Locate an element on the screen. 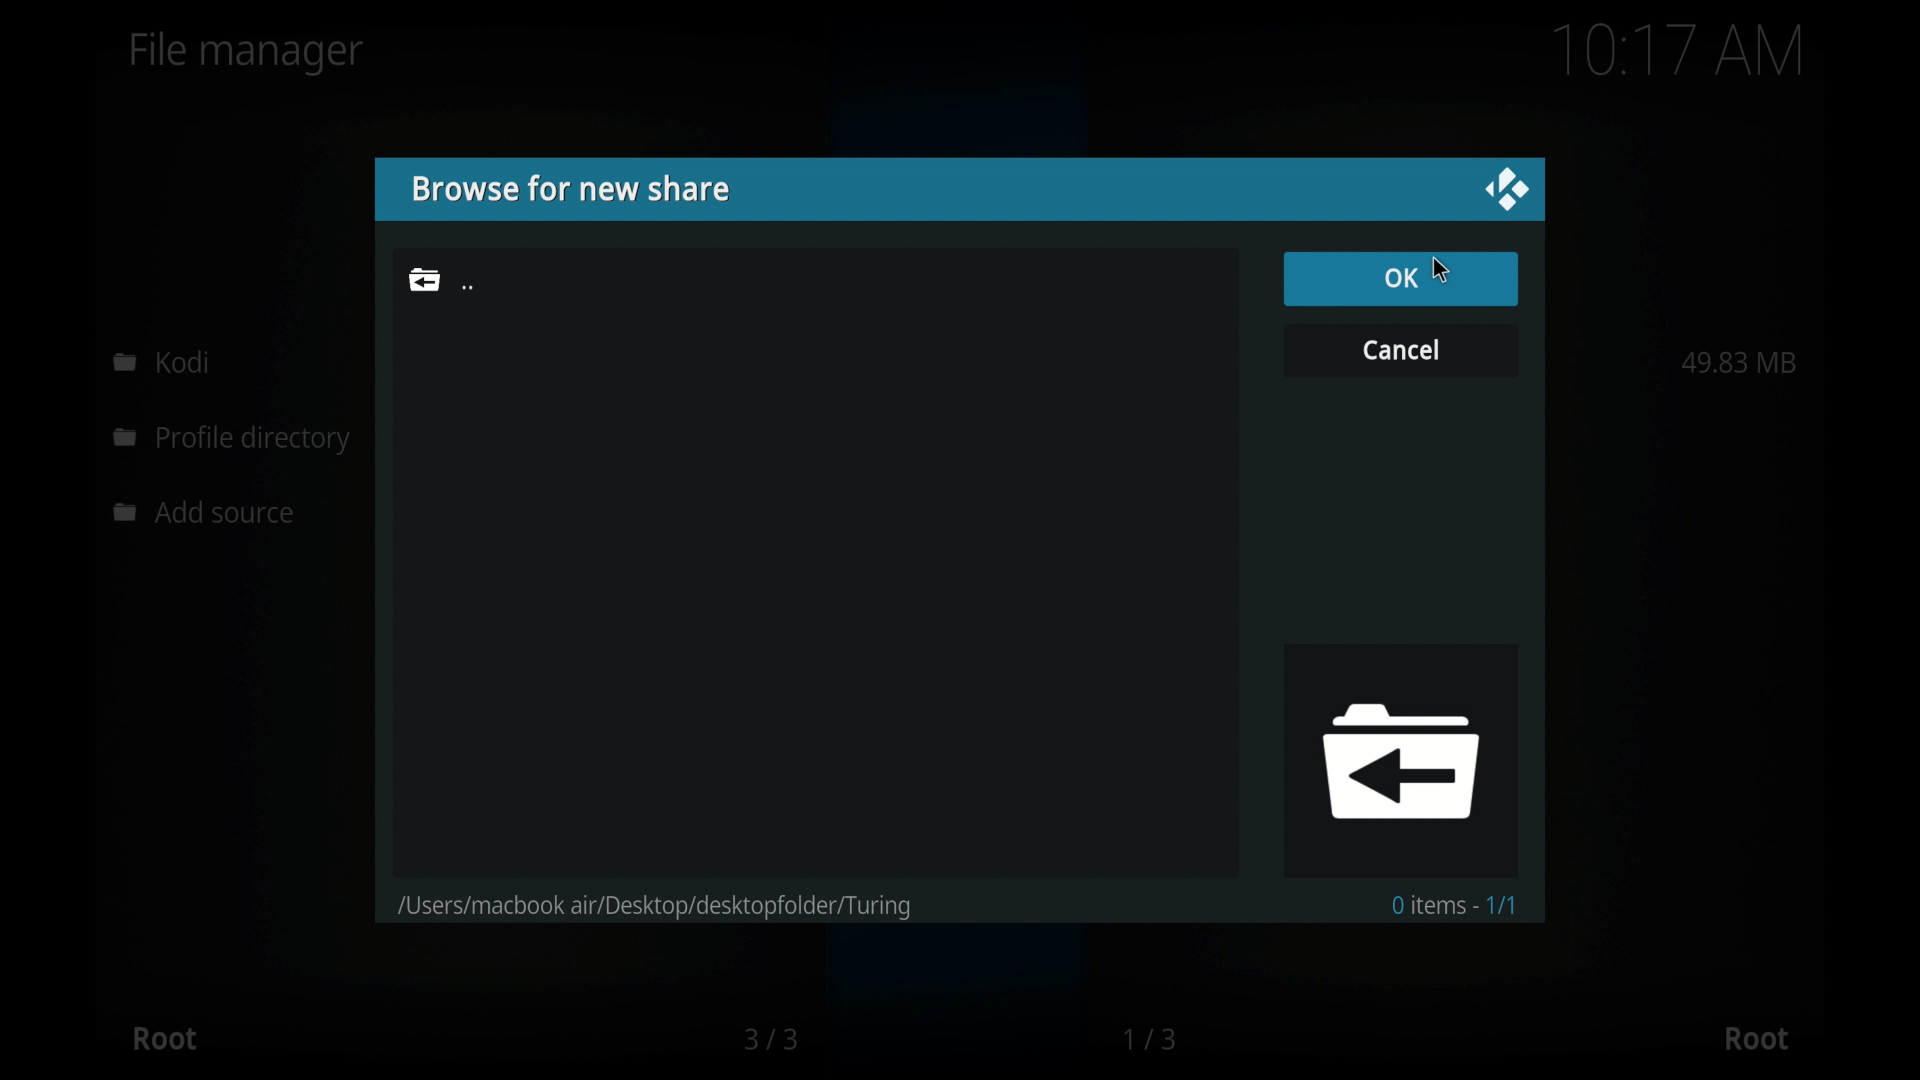 The image size is (1920, 1080). root is located at coordinates (164, 1038).